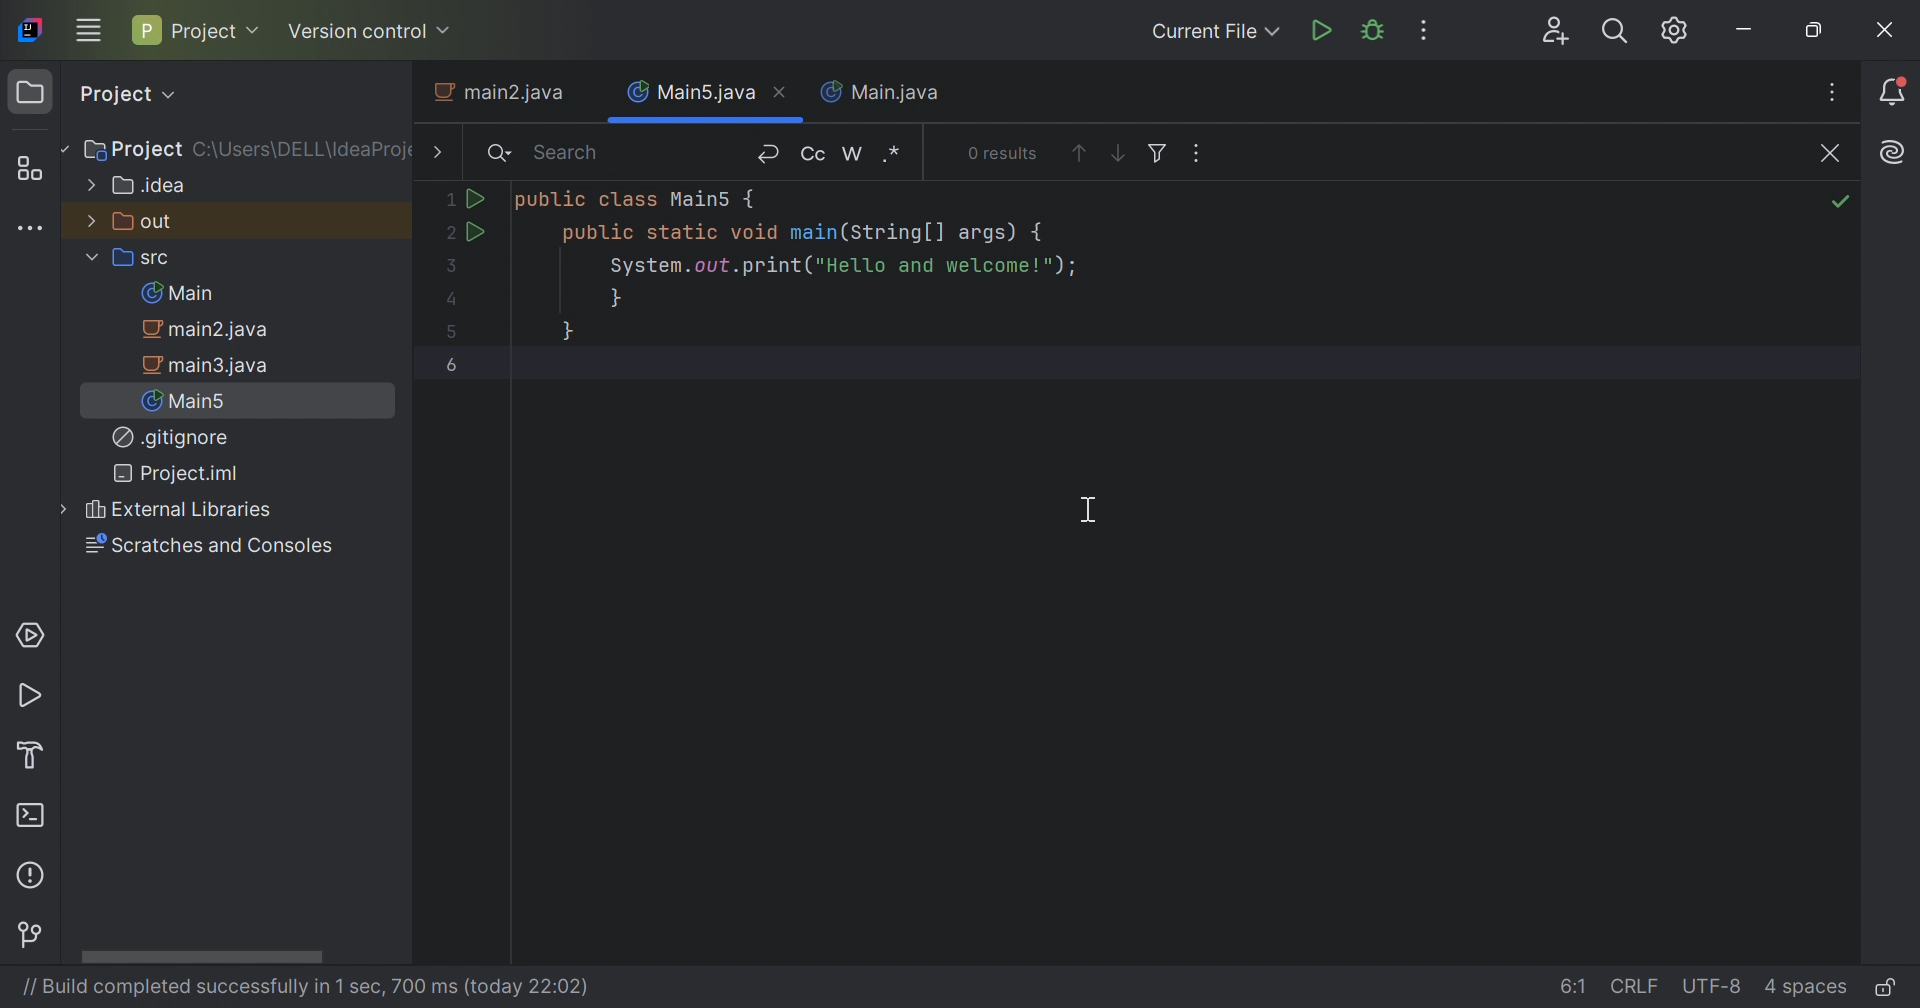  What do you see at coordinates (1818, 33) in the screenshot?
I see `Restore down` at bounding box center [1818, 33].